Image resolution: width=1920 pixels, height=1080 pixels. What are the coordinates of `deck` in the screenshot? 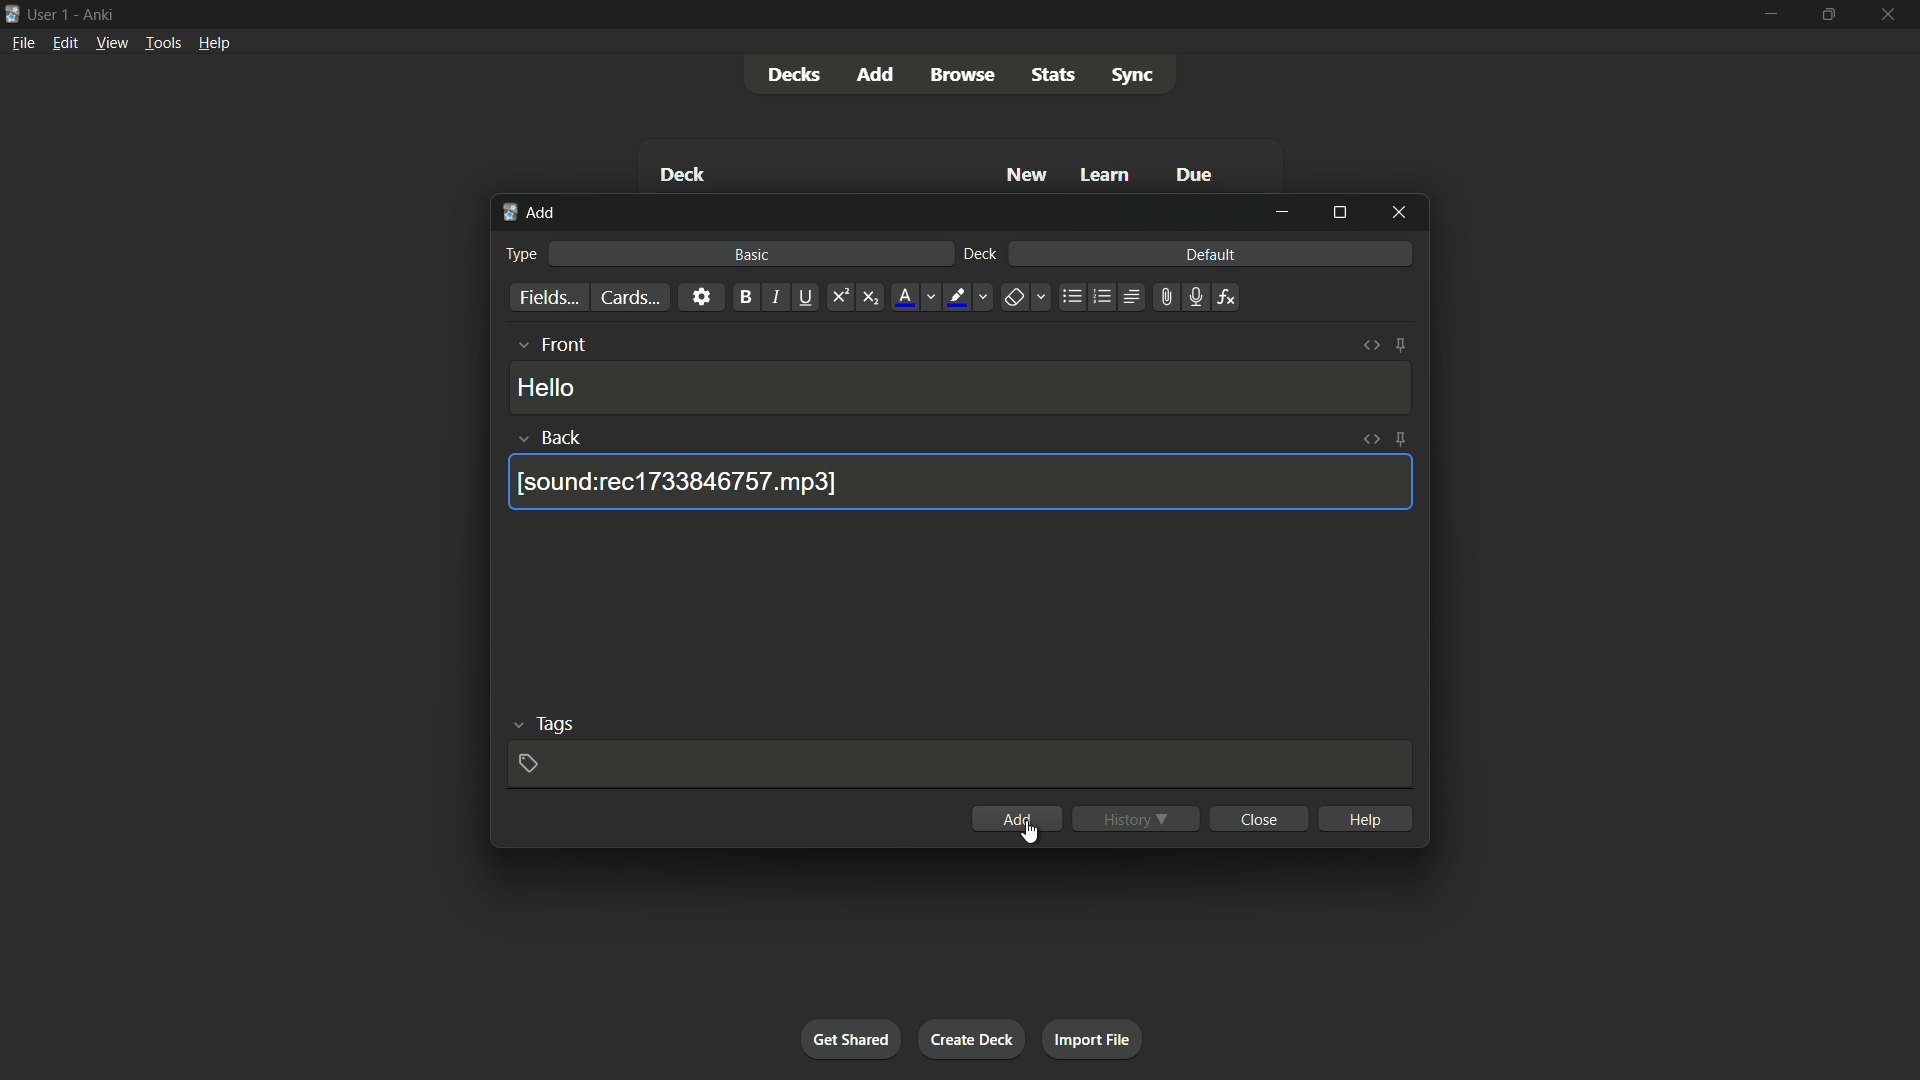 It's located at (980, 253).